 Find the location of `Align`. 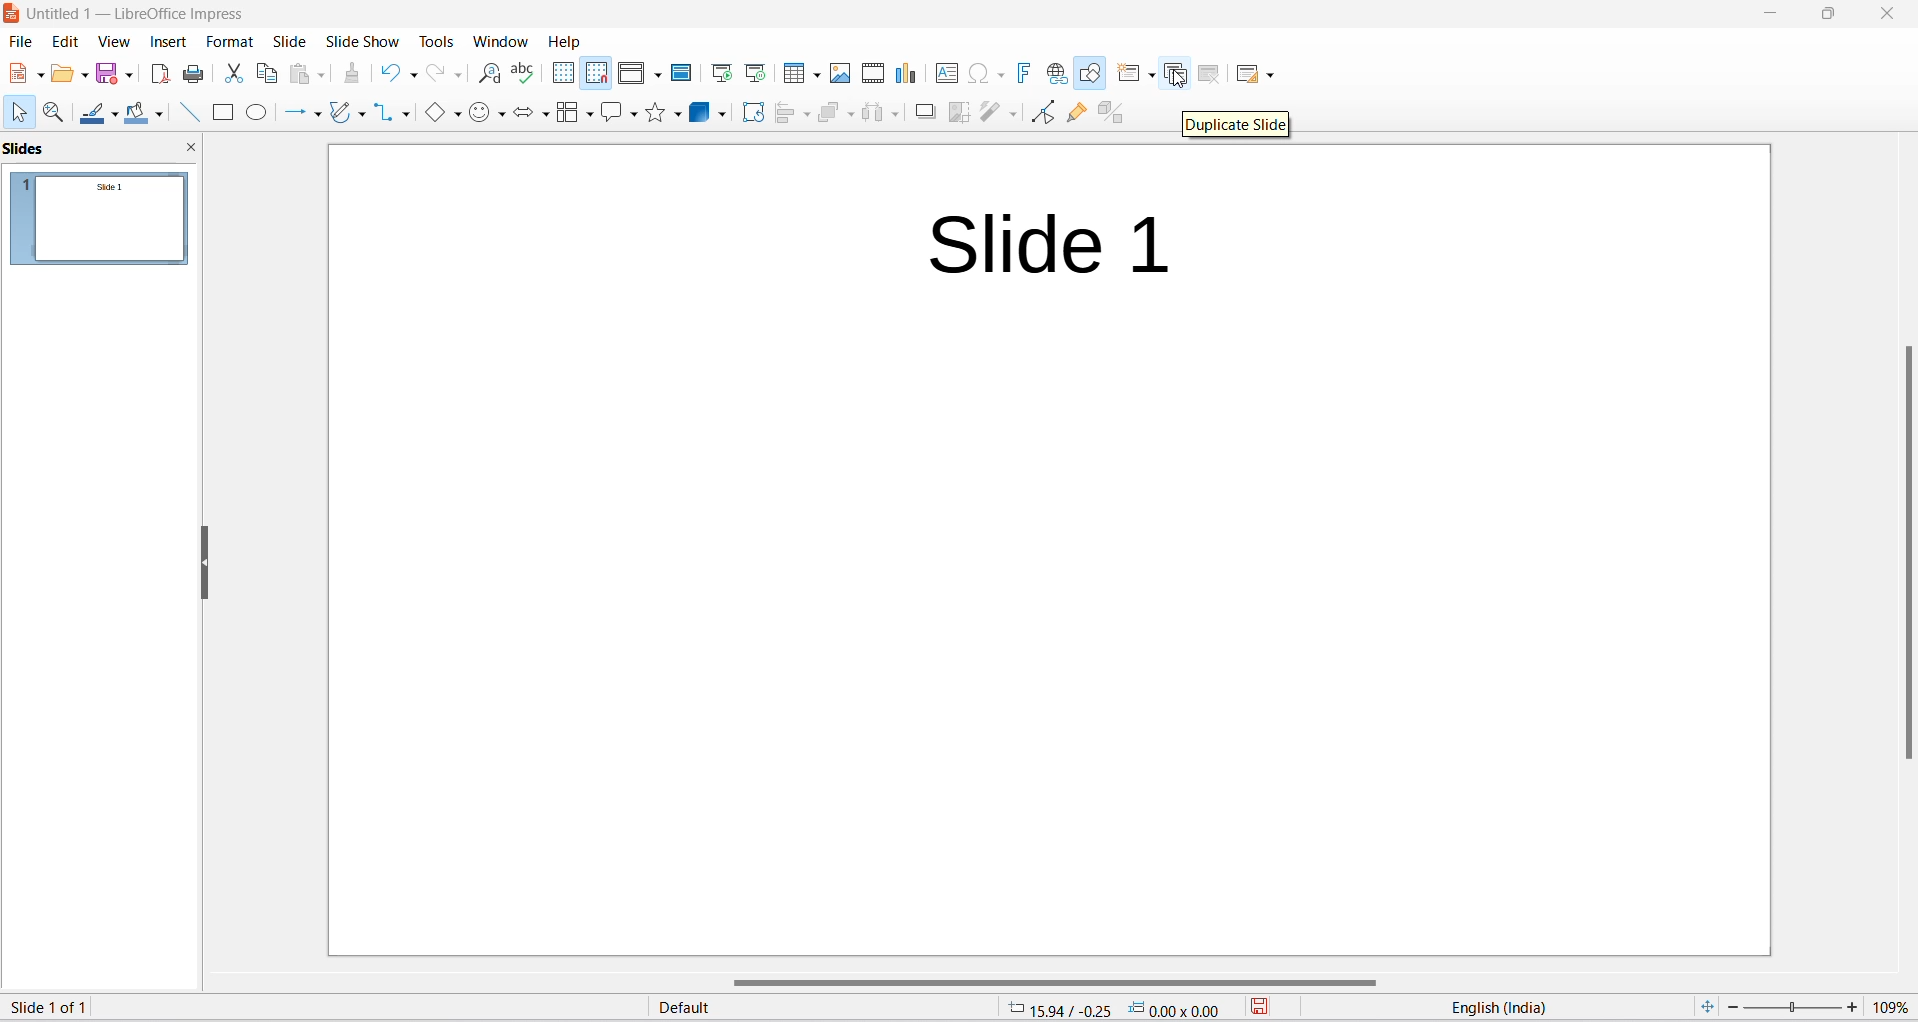

Align is located at coordinates (793, 115).